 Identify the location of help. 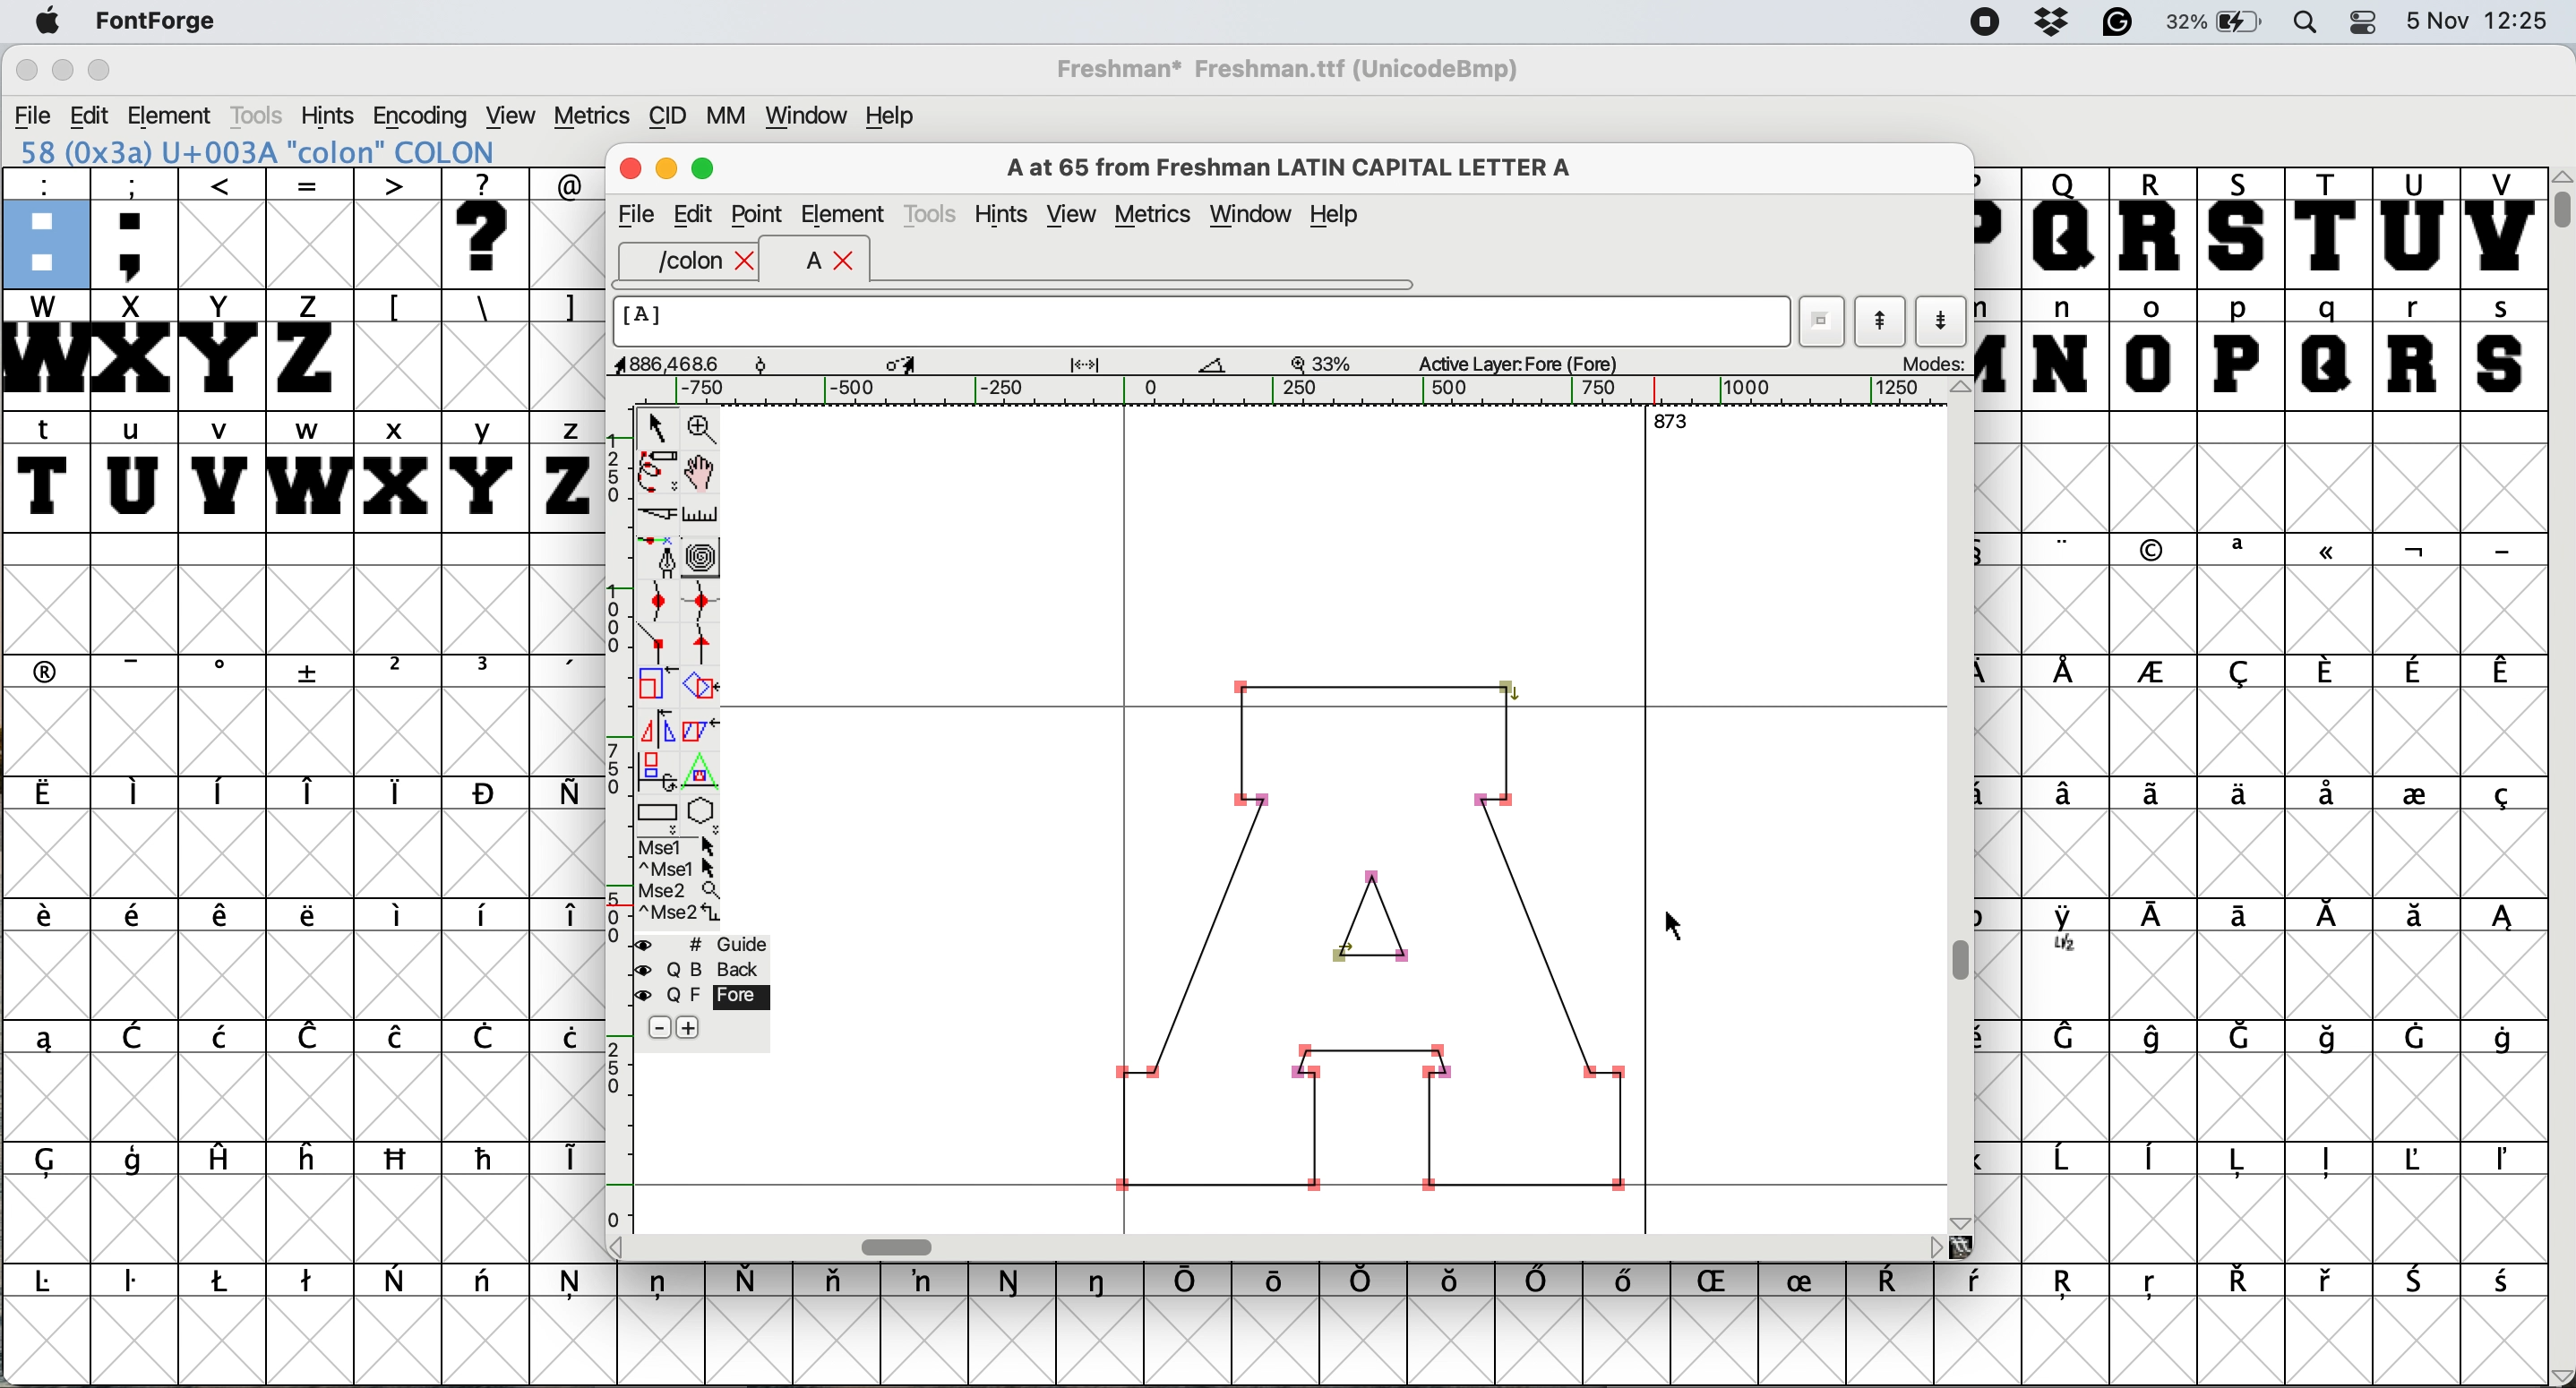
(901, 116).